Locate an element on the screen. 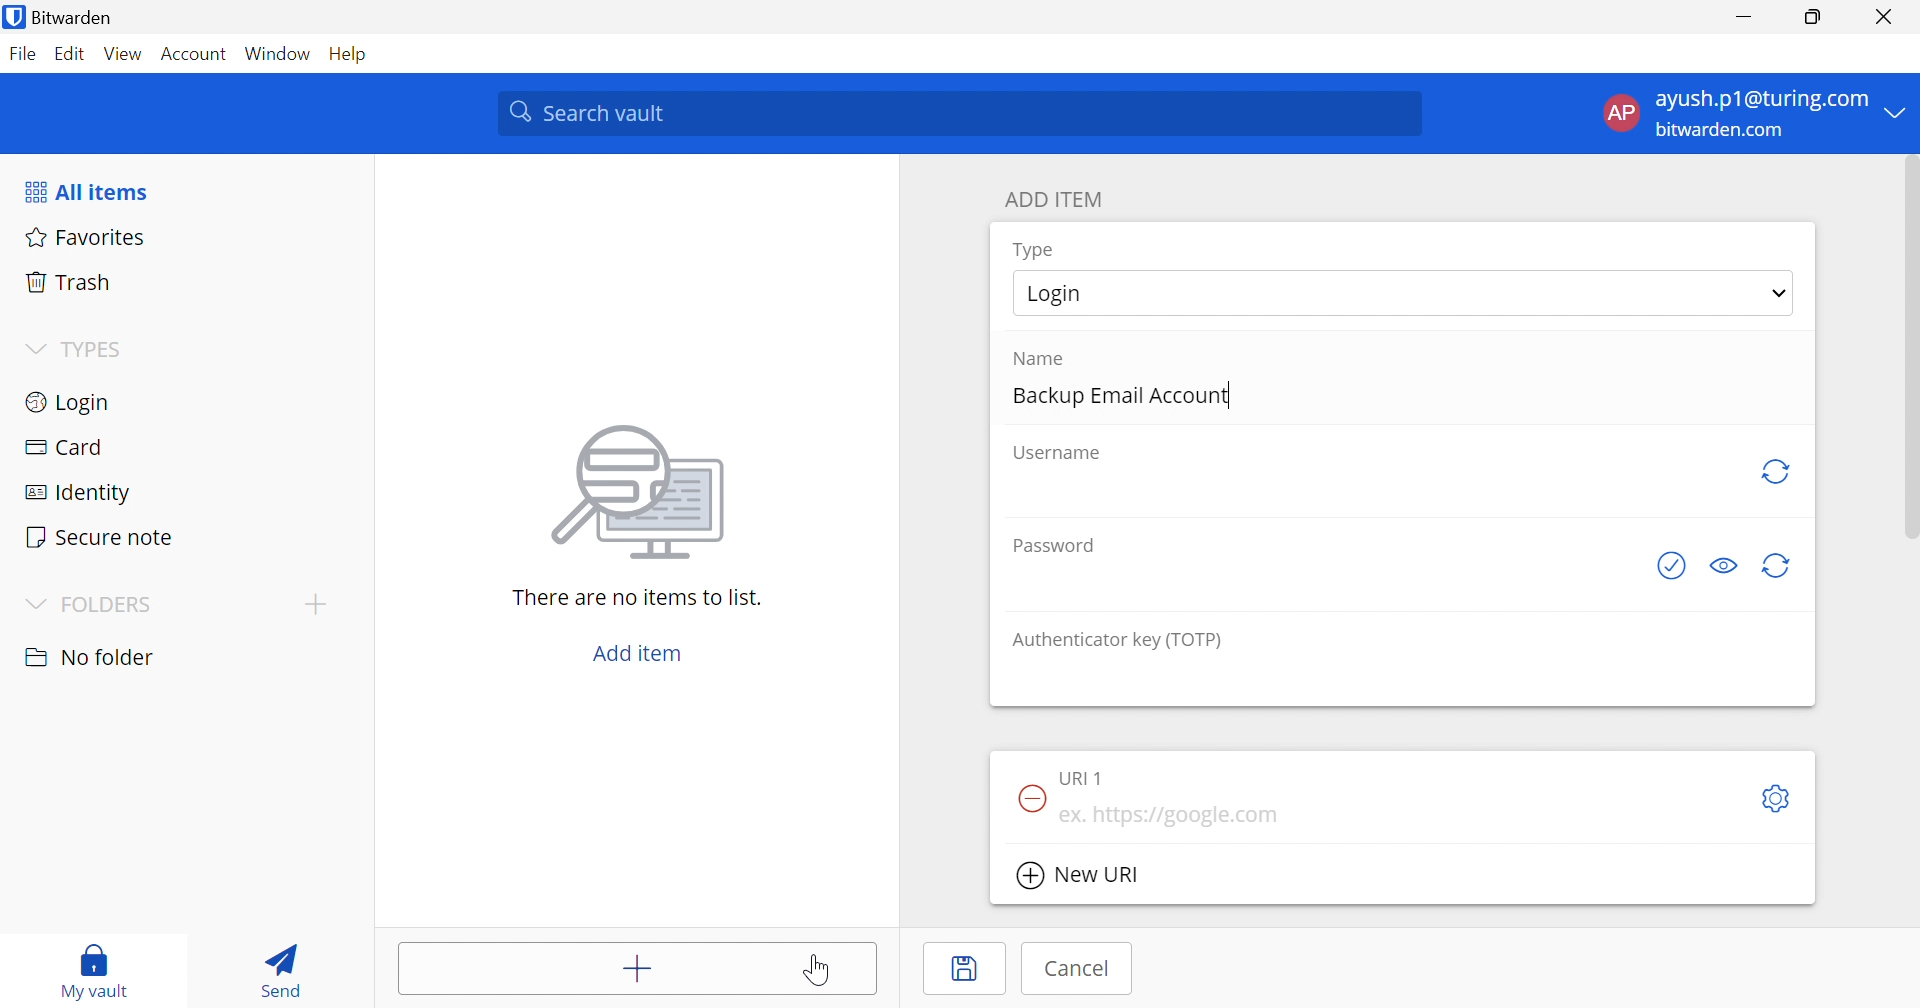 This screenshot has height=1008, width=1920. Save is located at coordinates (964, 970).